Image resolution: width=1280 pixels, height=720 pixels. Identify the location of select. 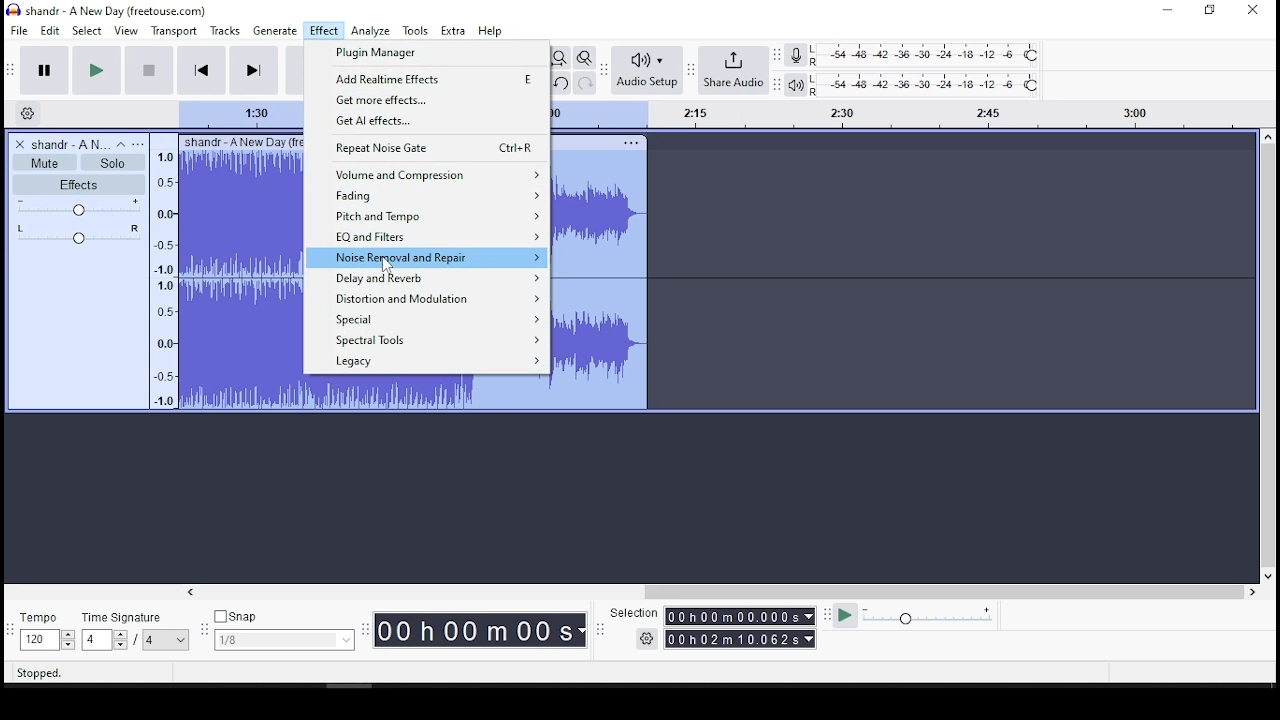
(88, 31).